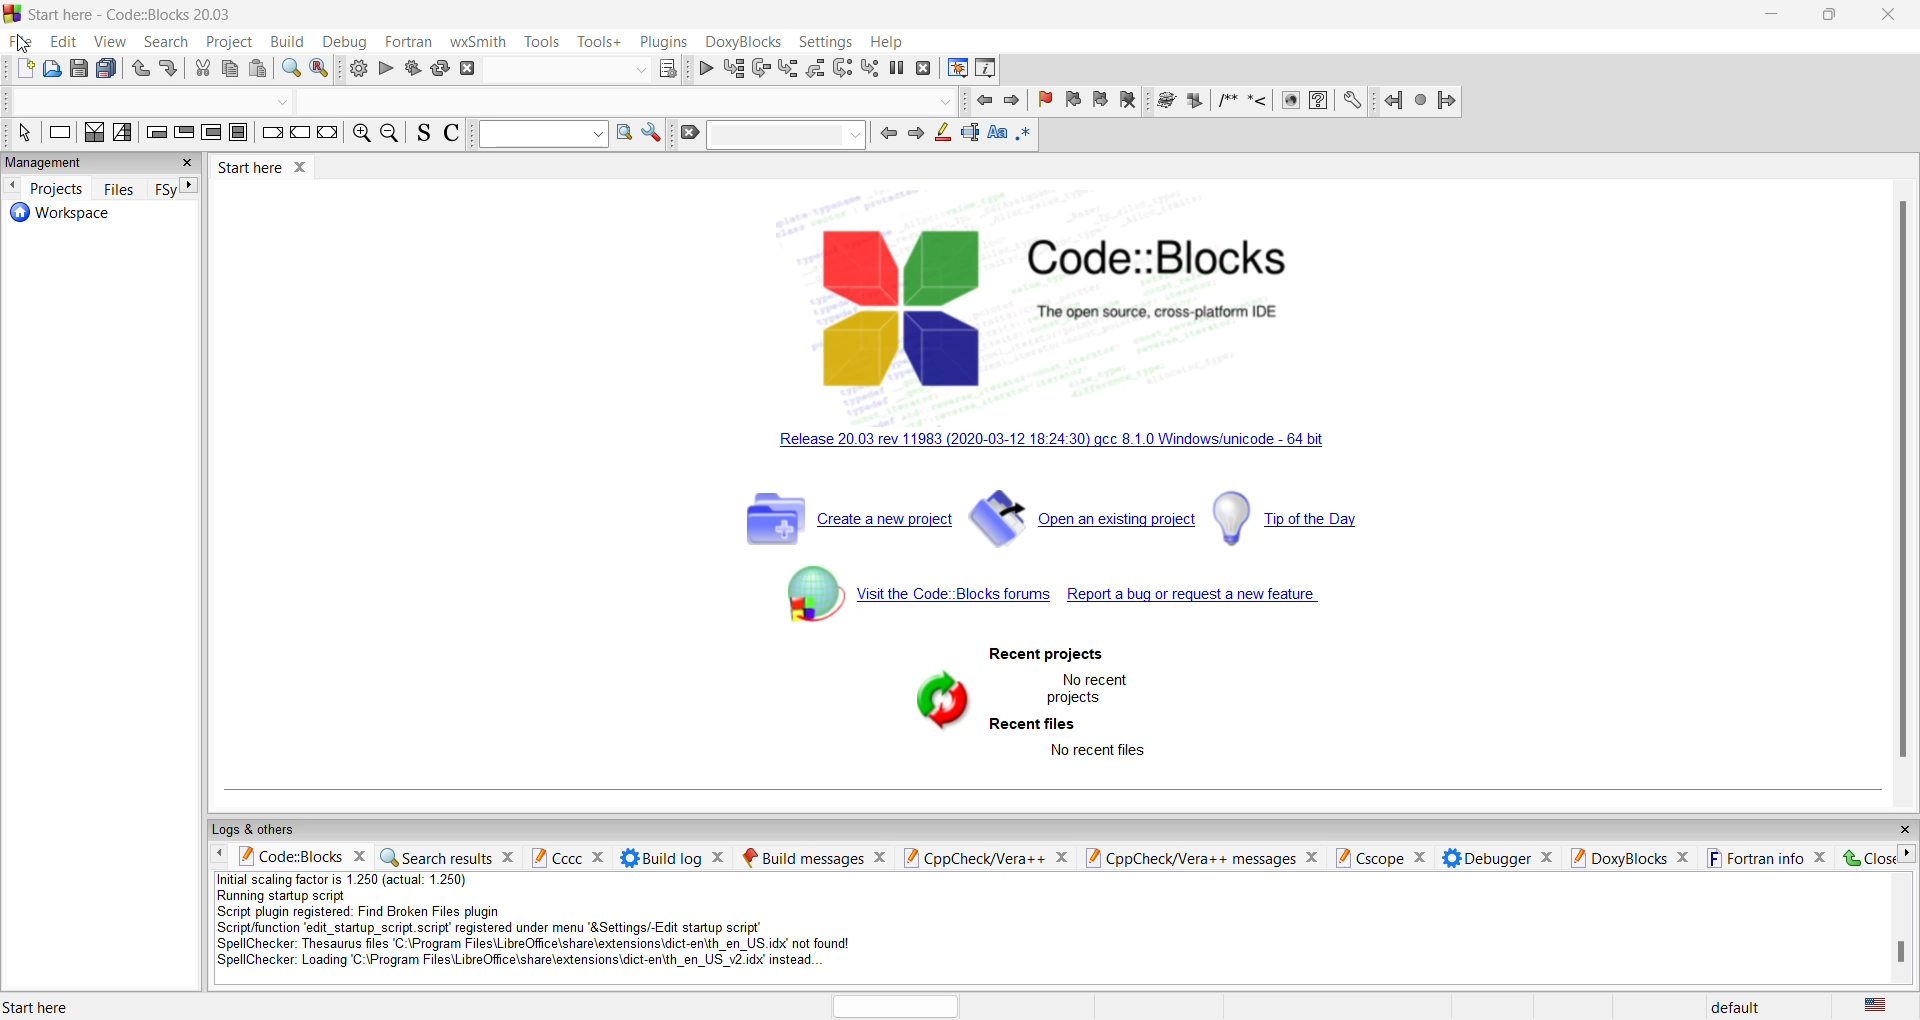 Image resolution: width=1920 pixels, height=1020 pixels. What do you see at coordinates (94, 137) in the screenshot?
I see `decision selection` at bounding box center [94, 137].